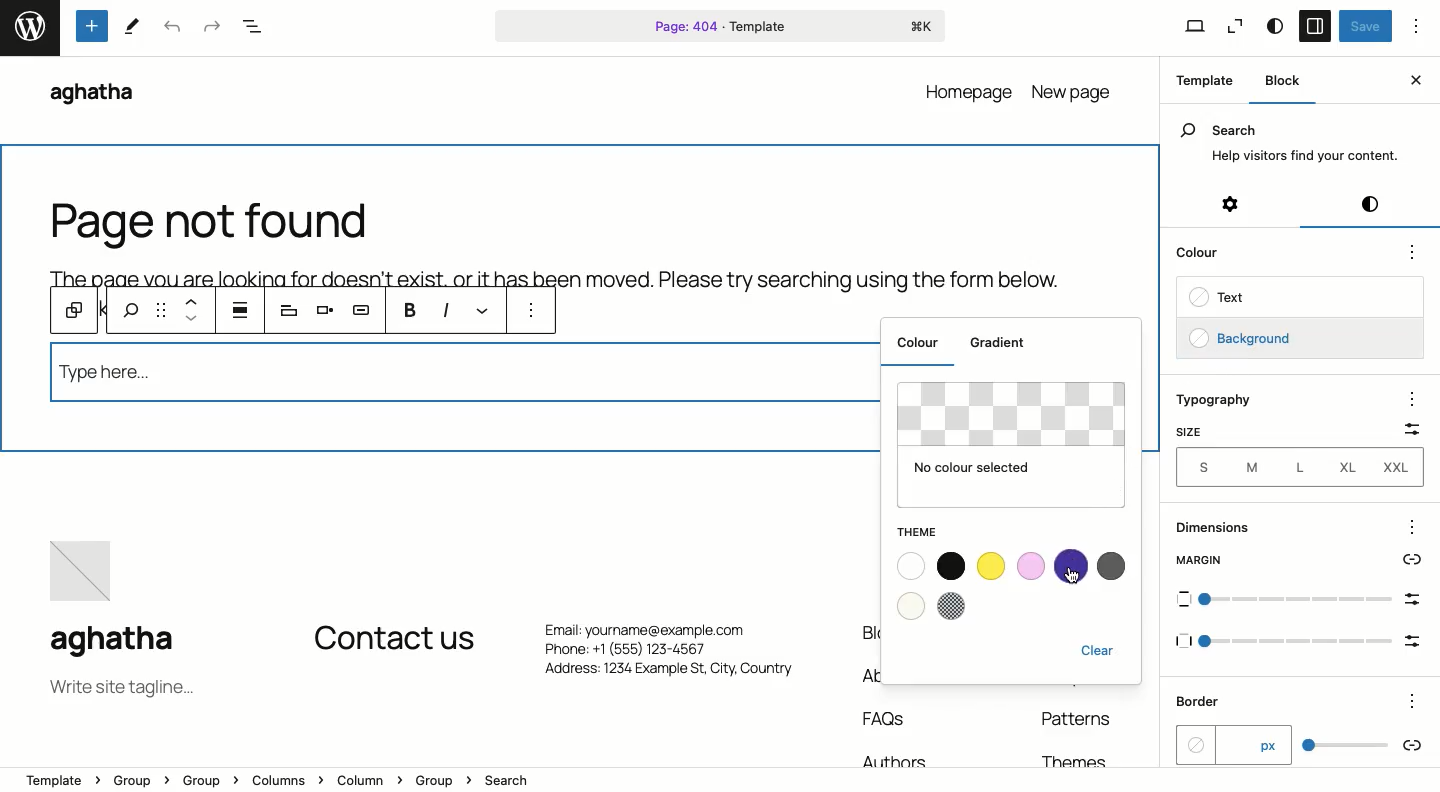 The height and width of the screenshot is (792, 1440). I want to click on Size, so click(1192, 431).